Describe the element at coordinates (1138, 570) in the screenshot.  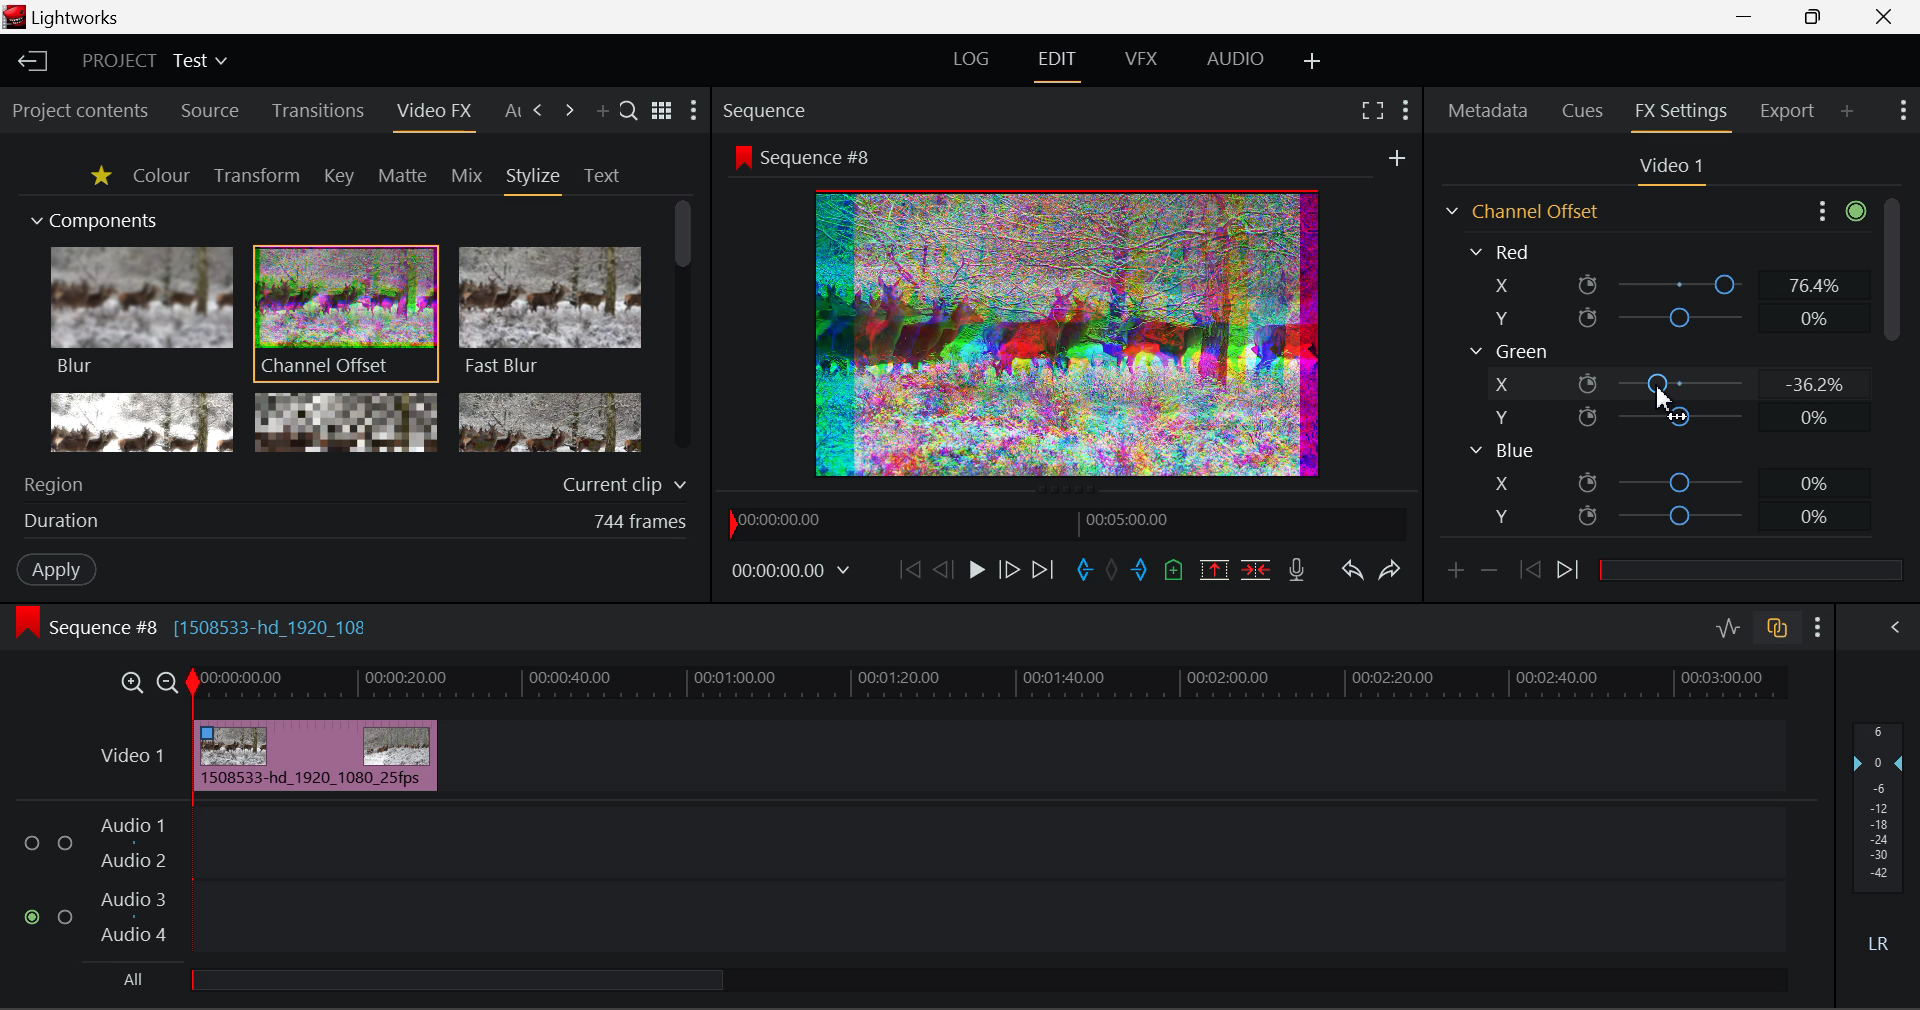
I see `Mark Out` at that location.